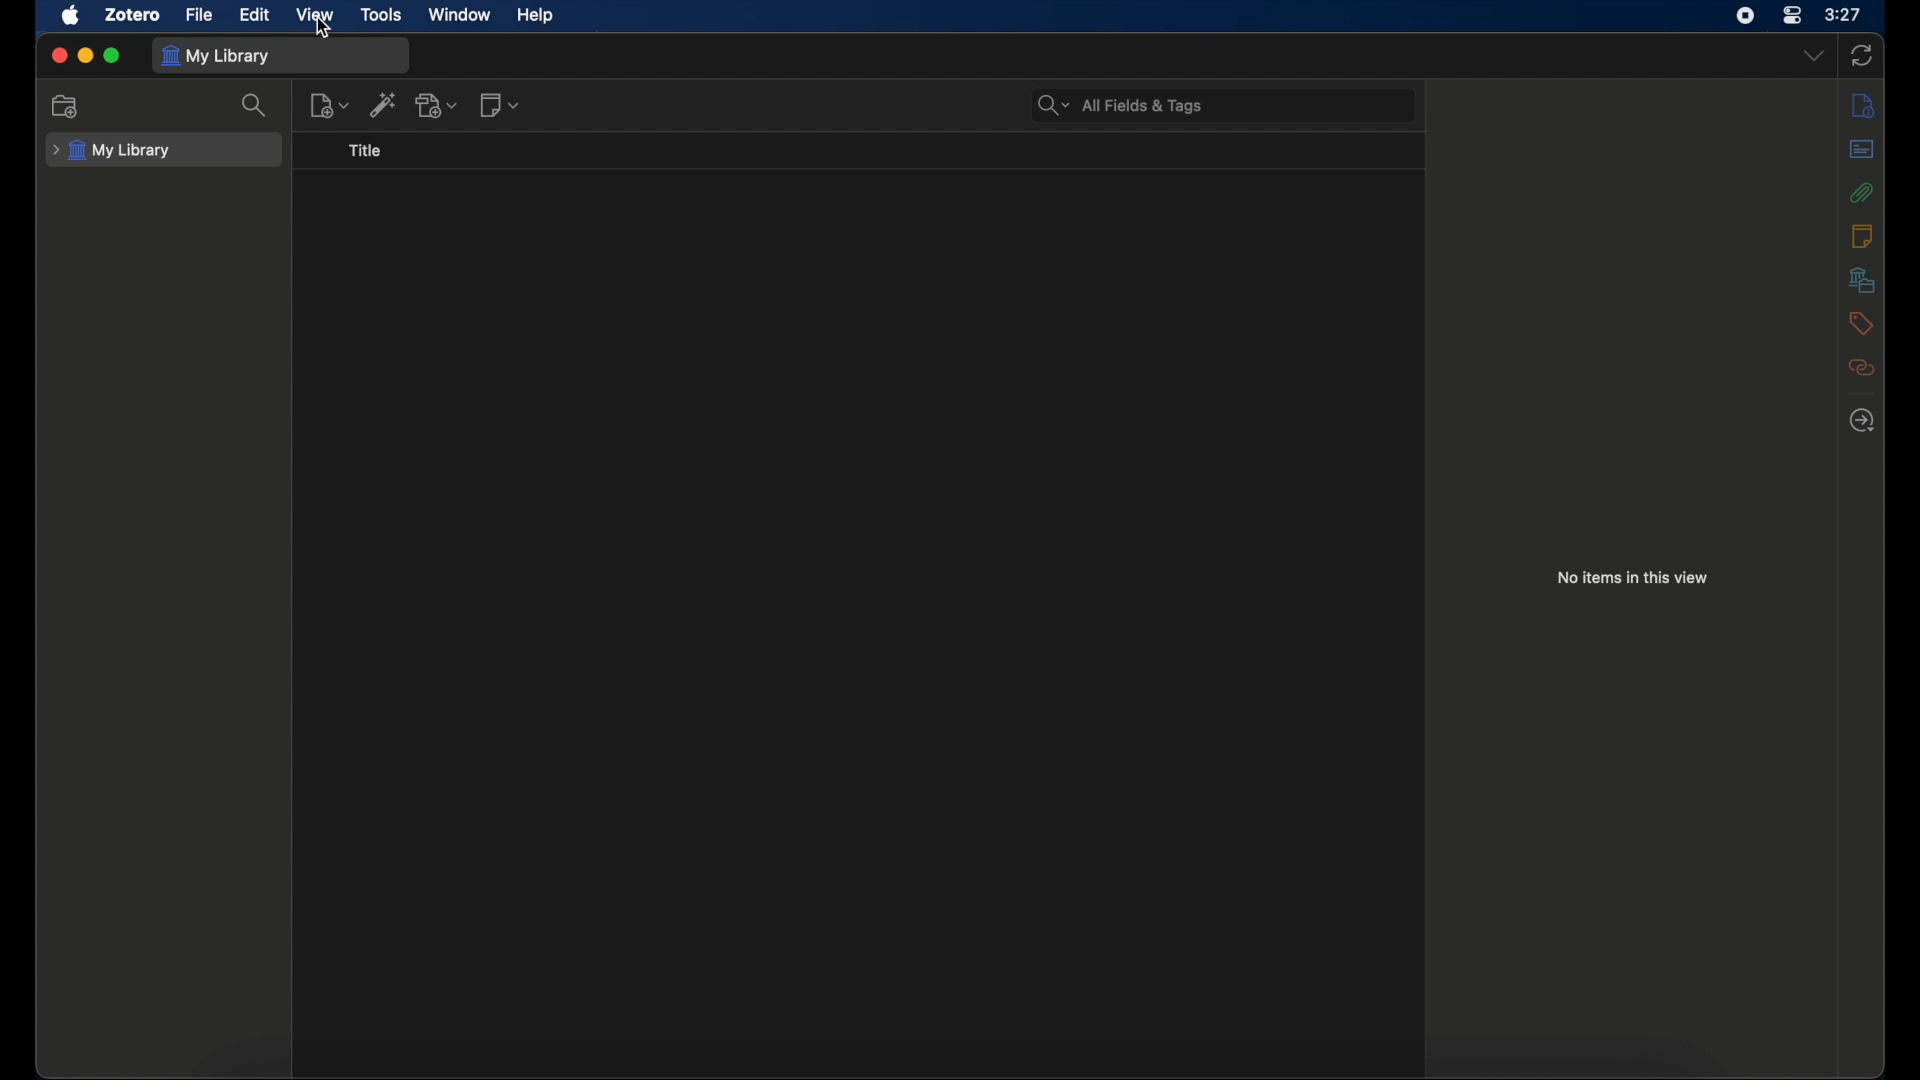 The image size is (1920, 1080). I want to click on sync, so click(1866, 55).